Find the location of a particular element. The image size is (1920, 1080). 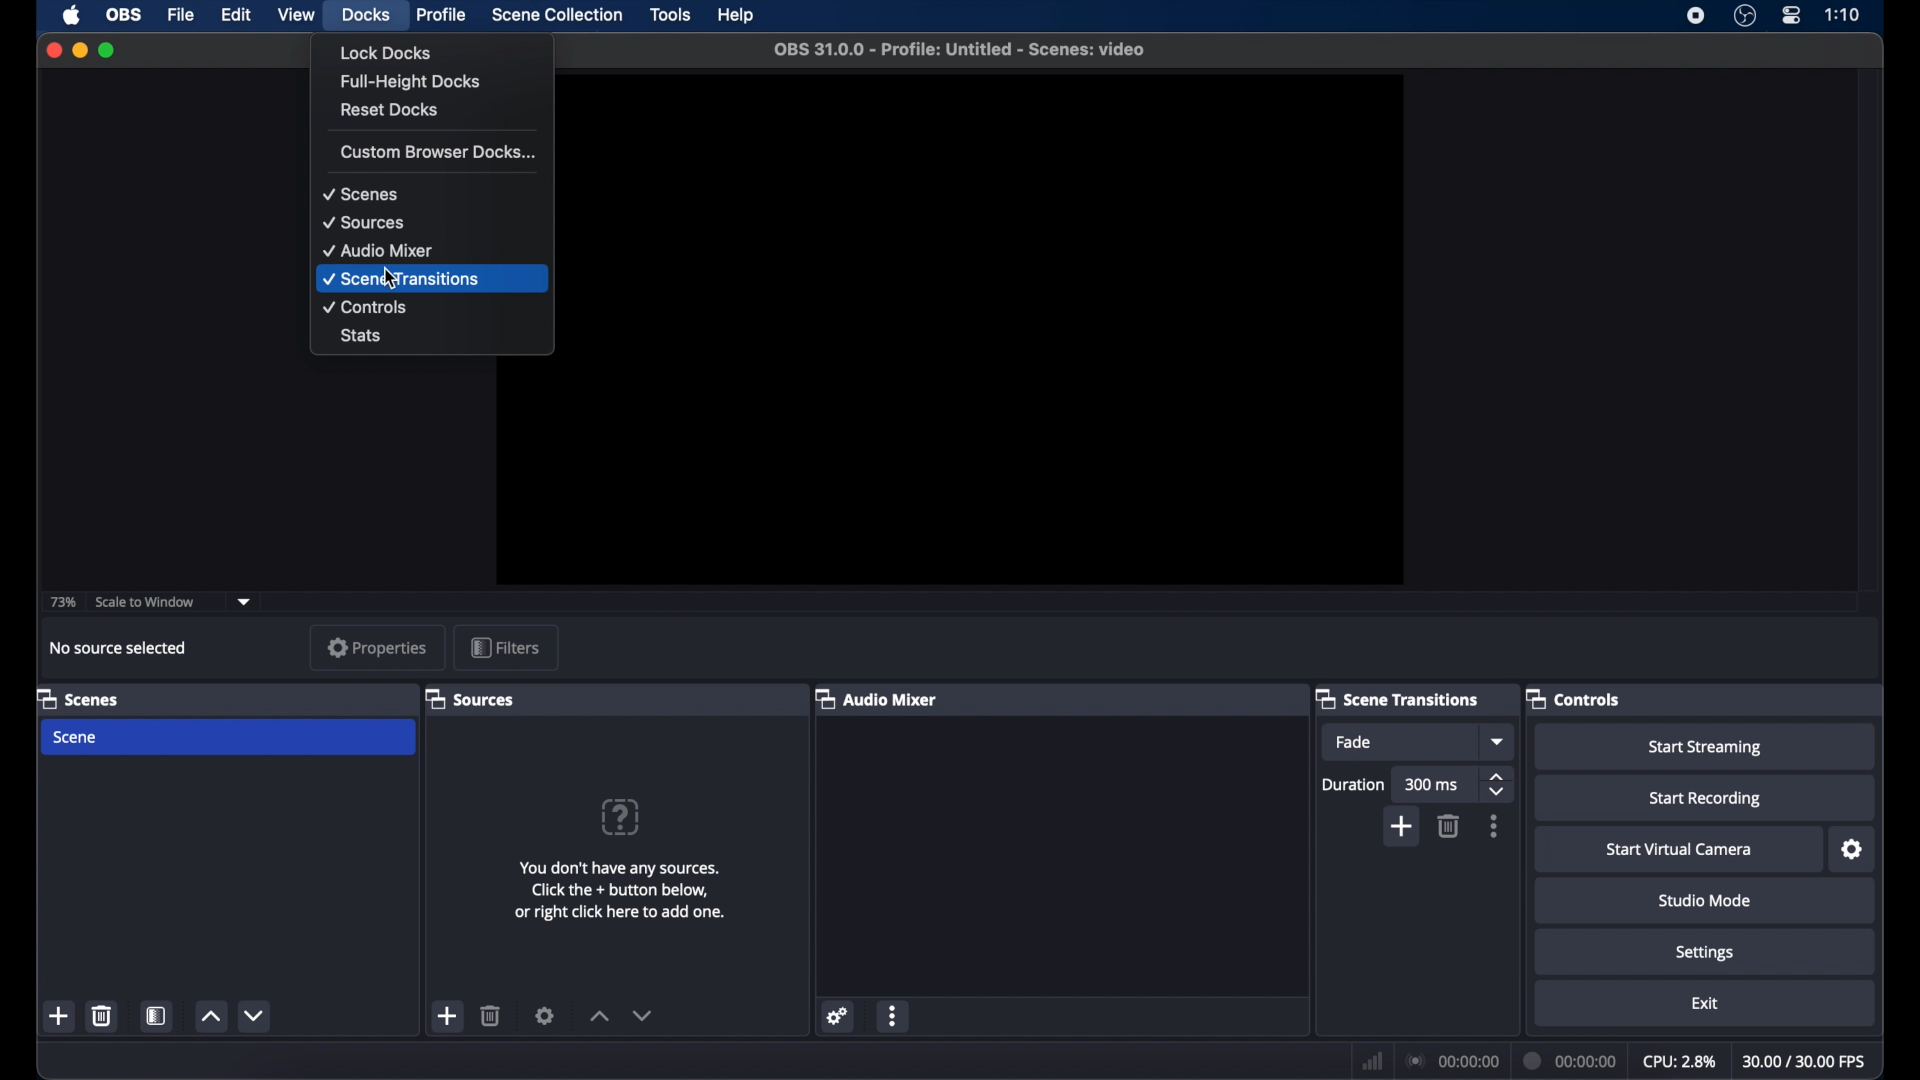

close is located at coordinates (53, 49).